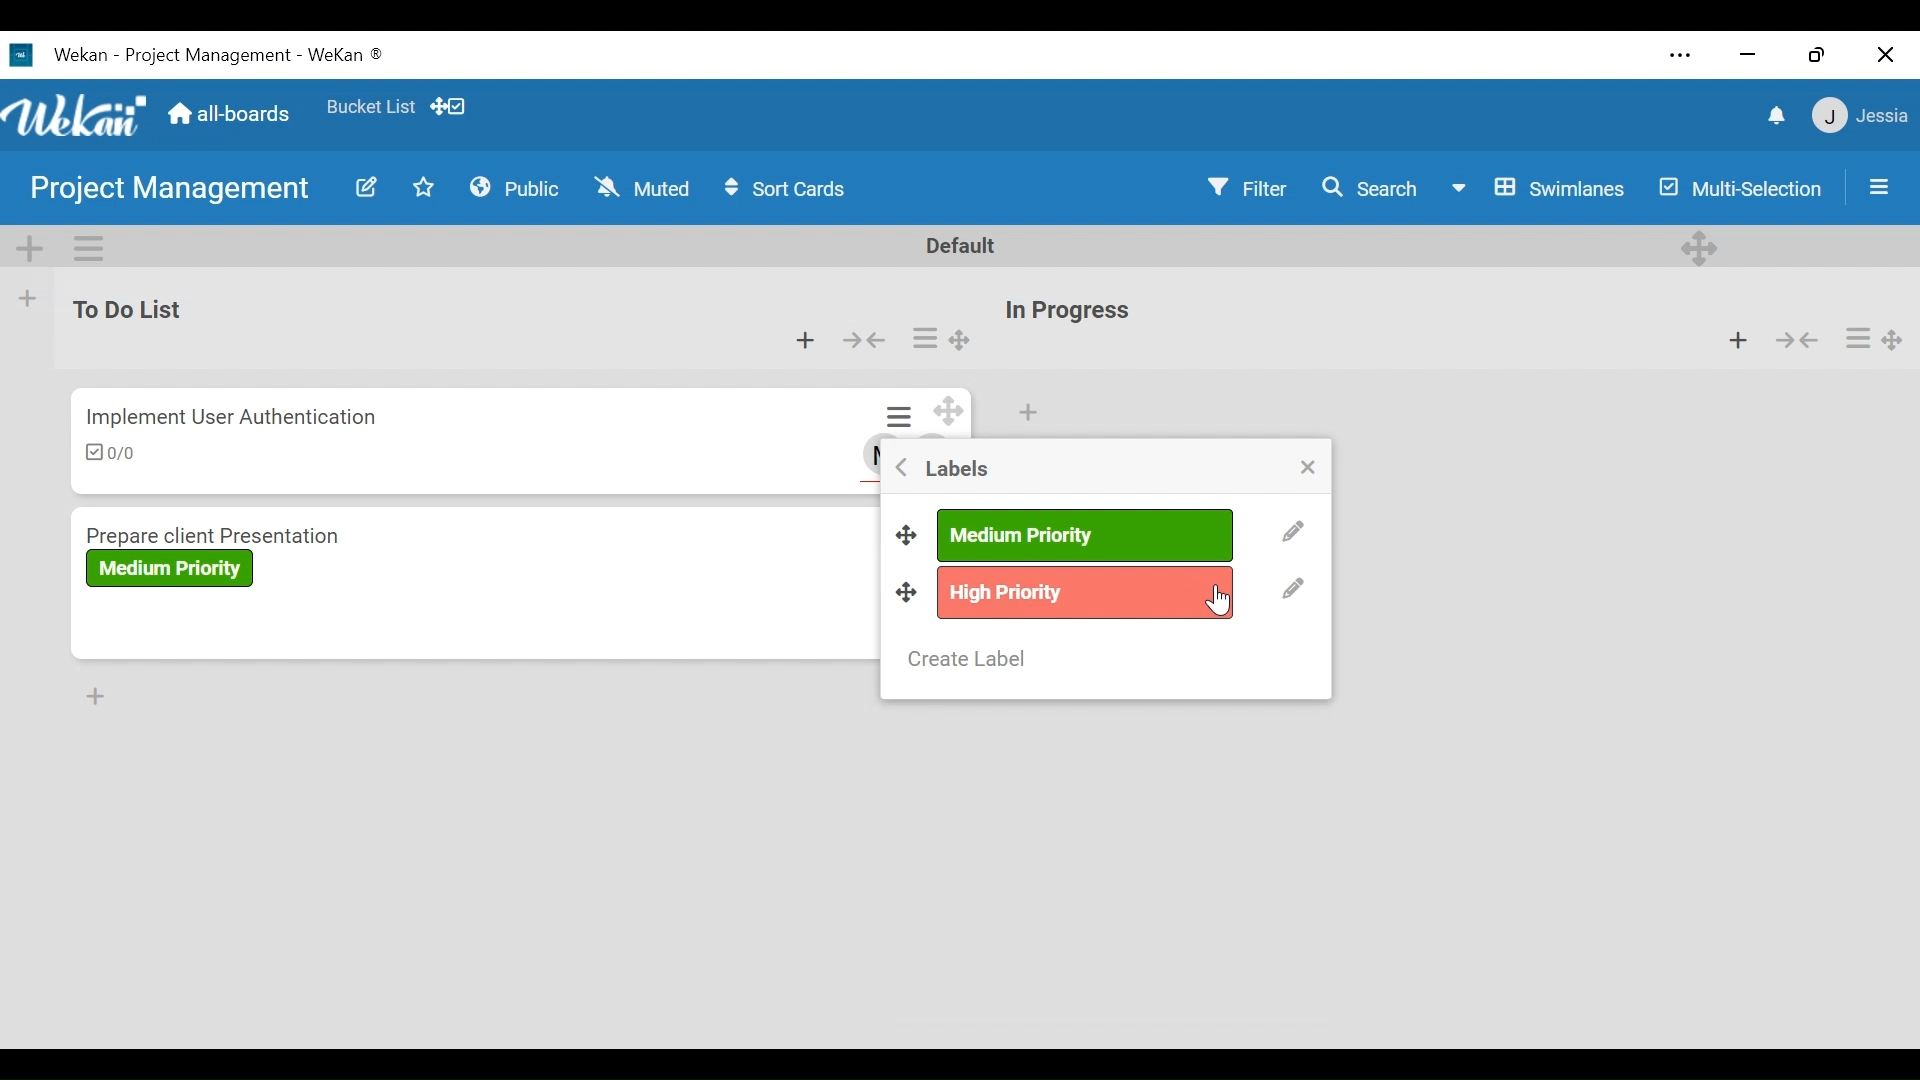 The width and height of the screenshot is (1920, 1080). I want to click on Card actions, so click(1856, 338).